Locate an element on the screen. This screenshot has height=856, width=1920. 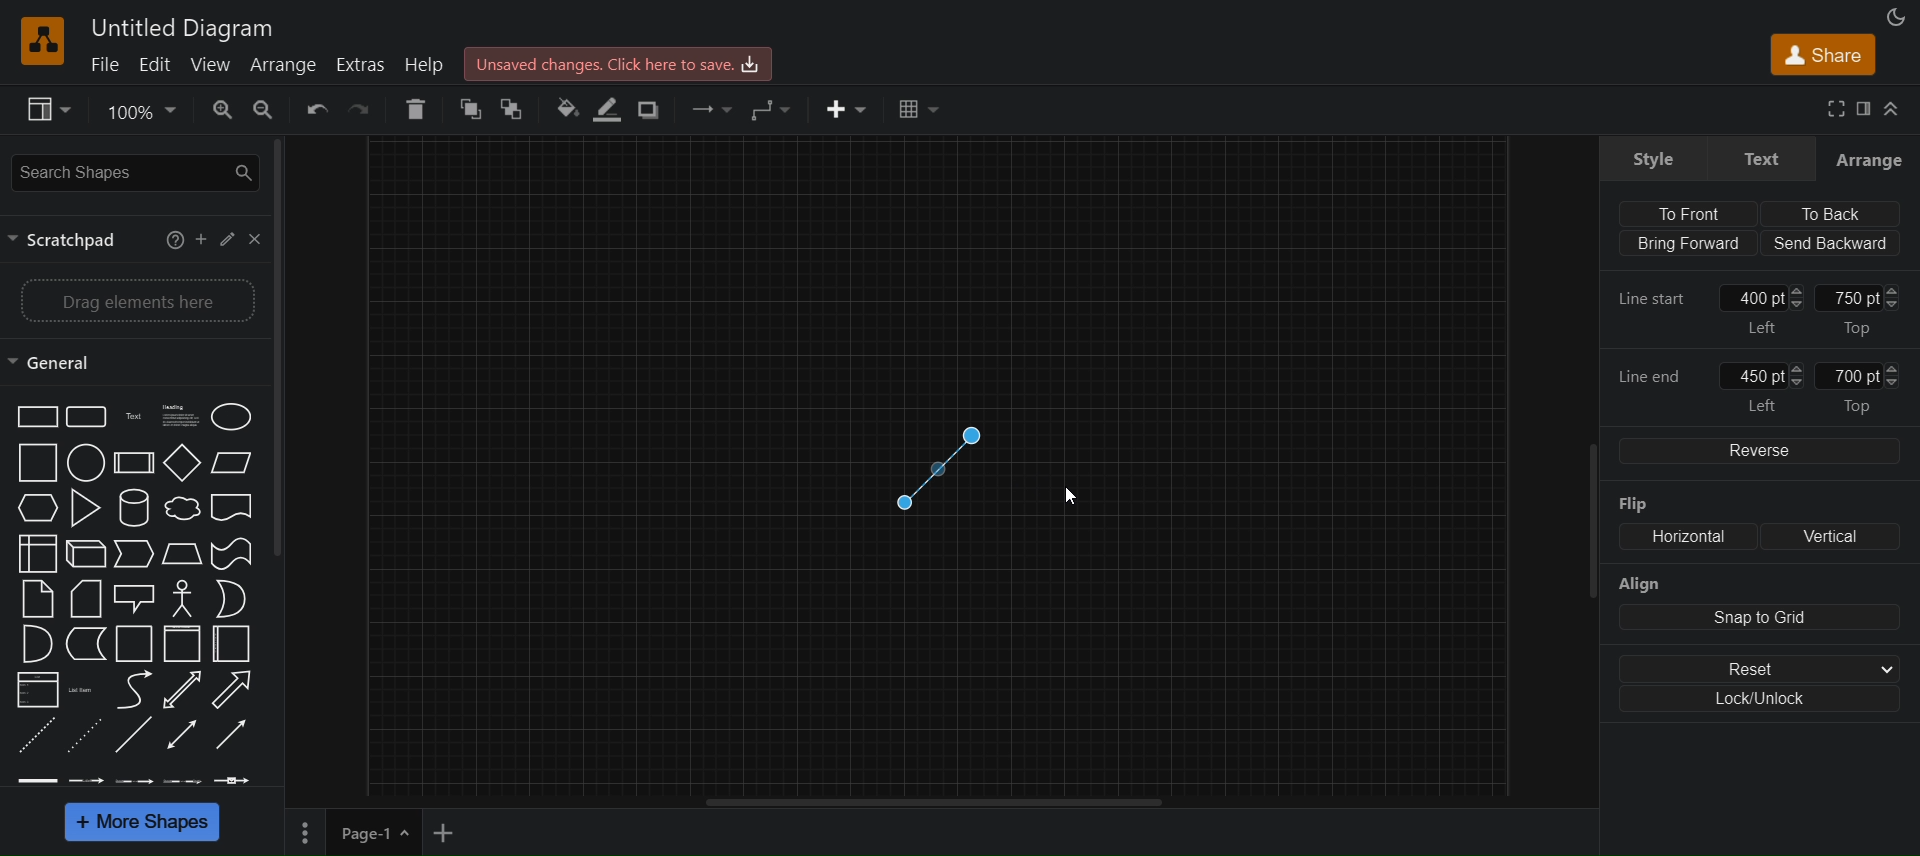
List is located at coordinates (35, 690).